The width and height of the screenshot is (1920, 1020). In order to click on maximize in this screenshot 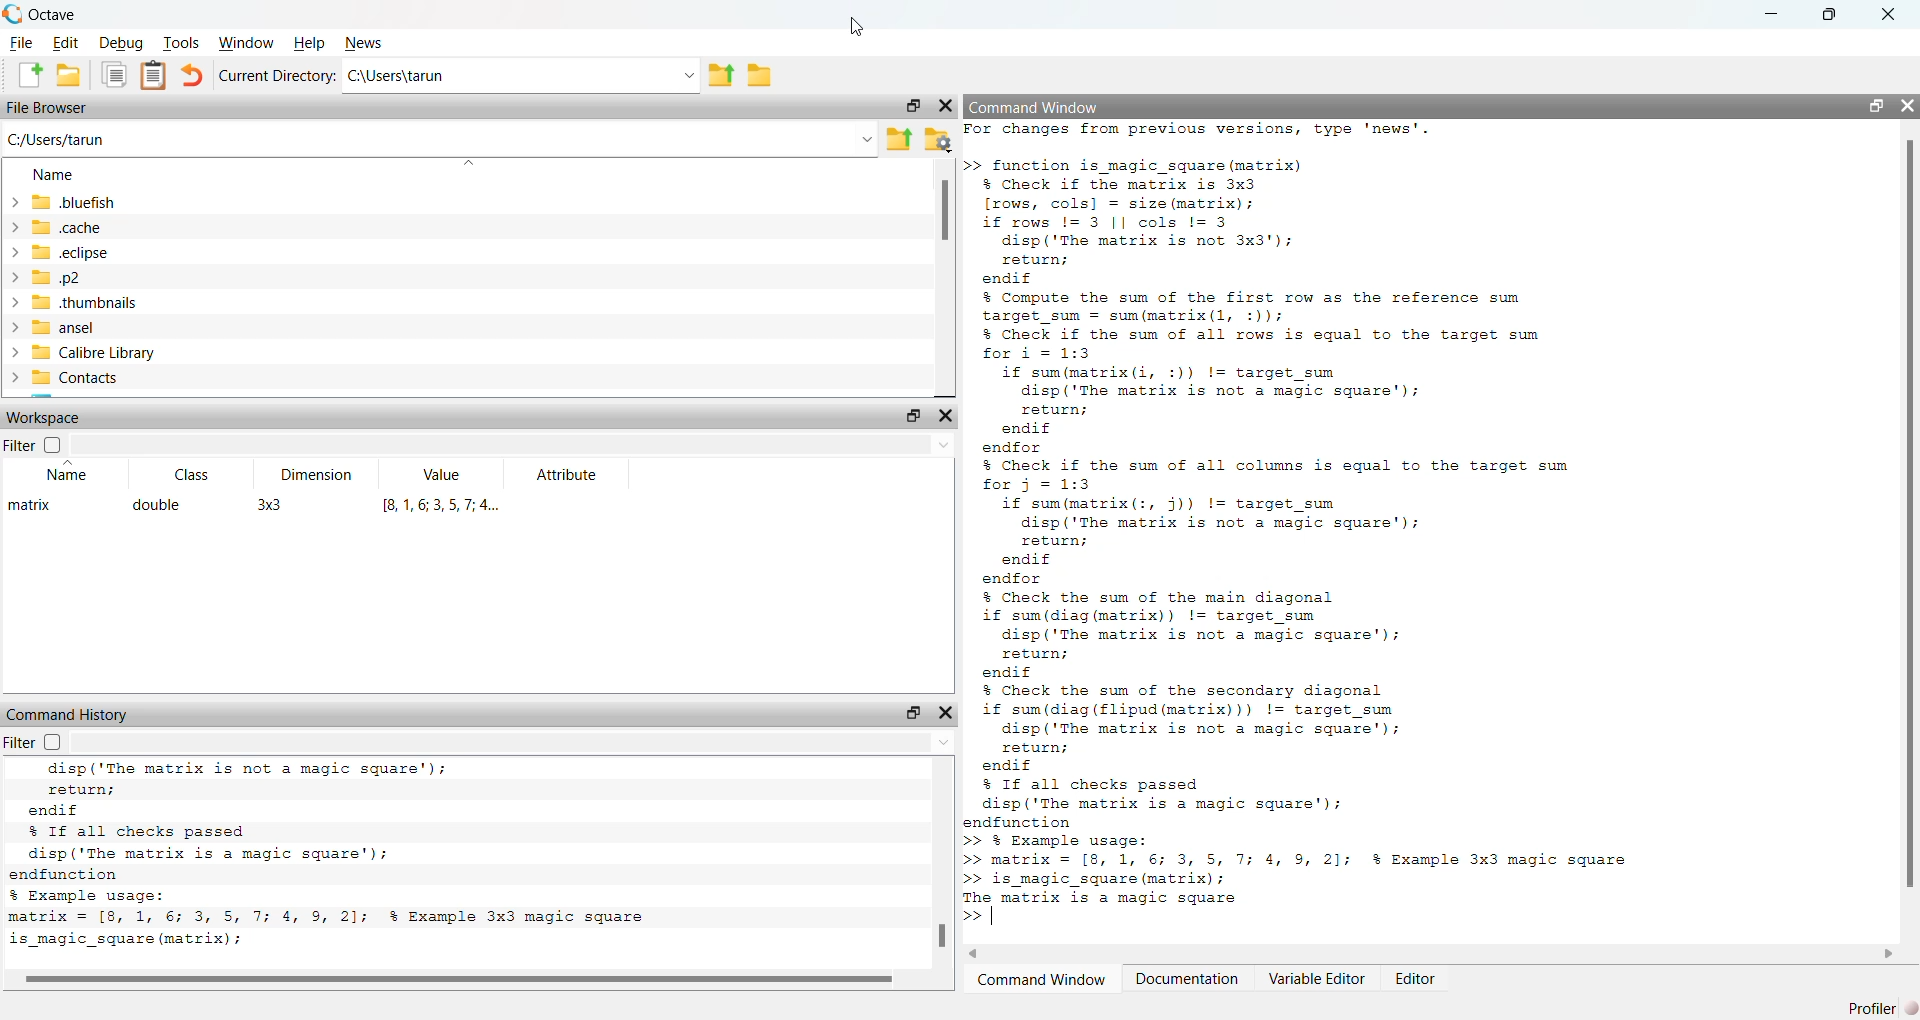, I will do `click(1875, 105)`.